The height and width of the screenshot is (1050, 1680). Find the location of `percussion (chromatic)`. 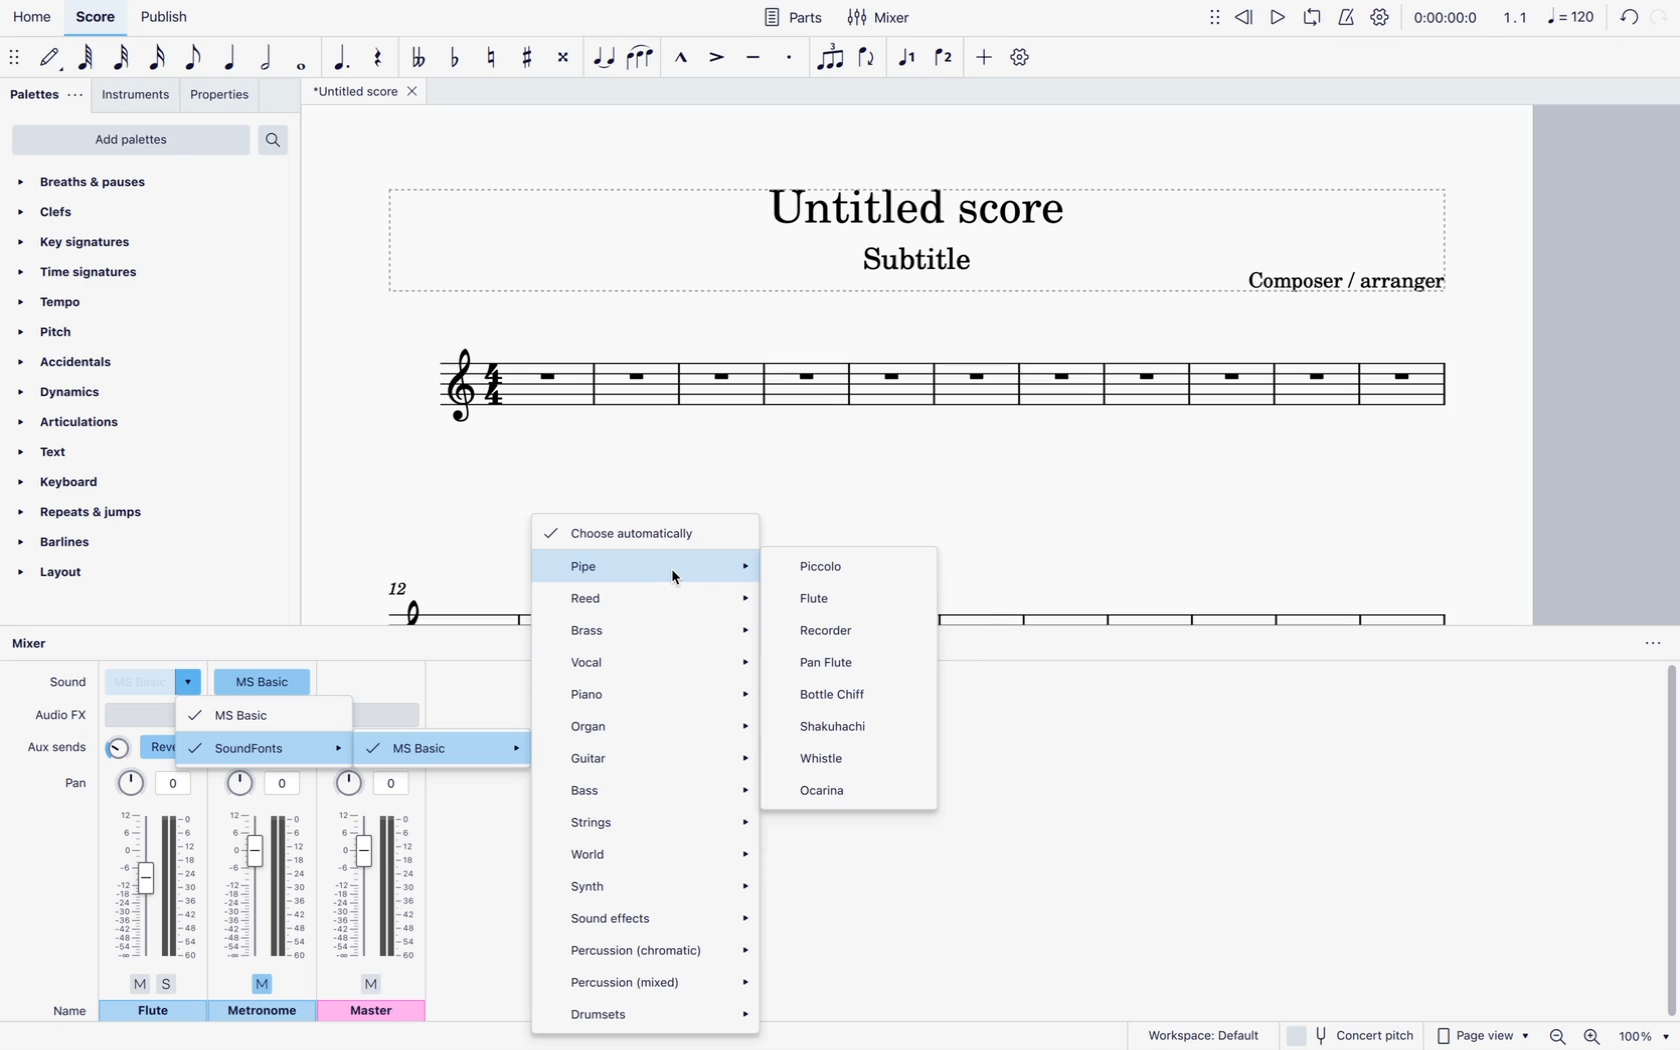

percussion (chromatic) is located at coordinates (661, 946).